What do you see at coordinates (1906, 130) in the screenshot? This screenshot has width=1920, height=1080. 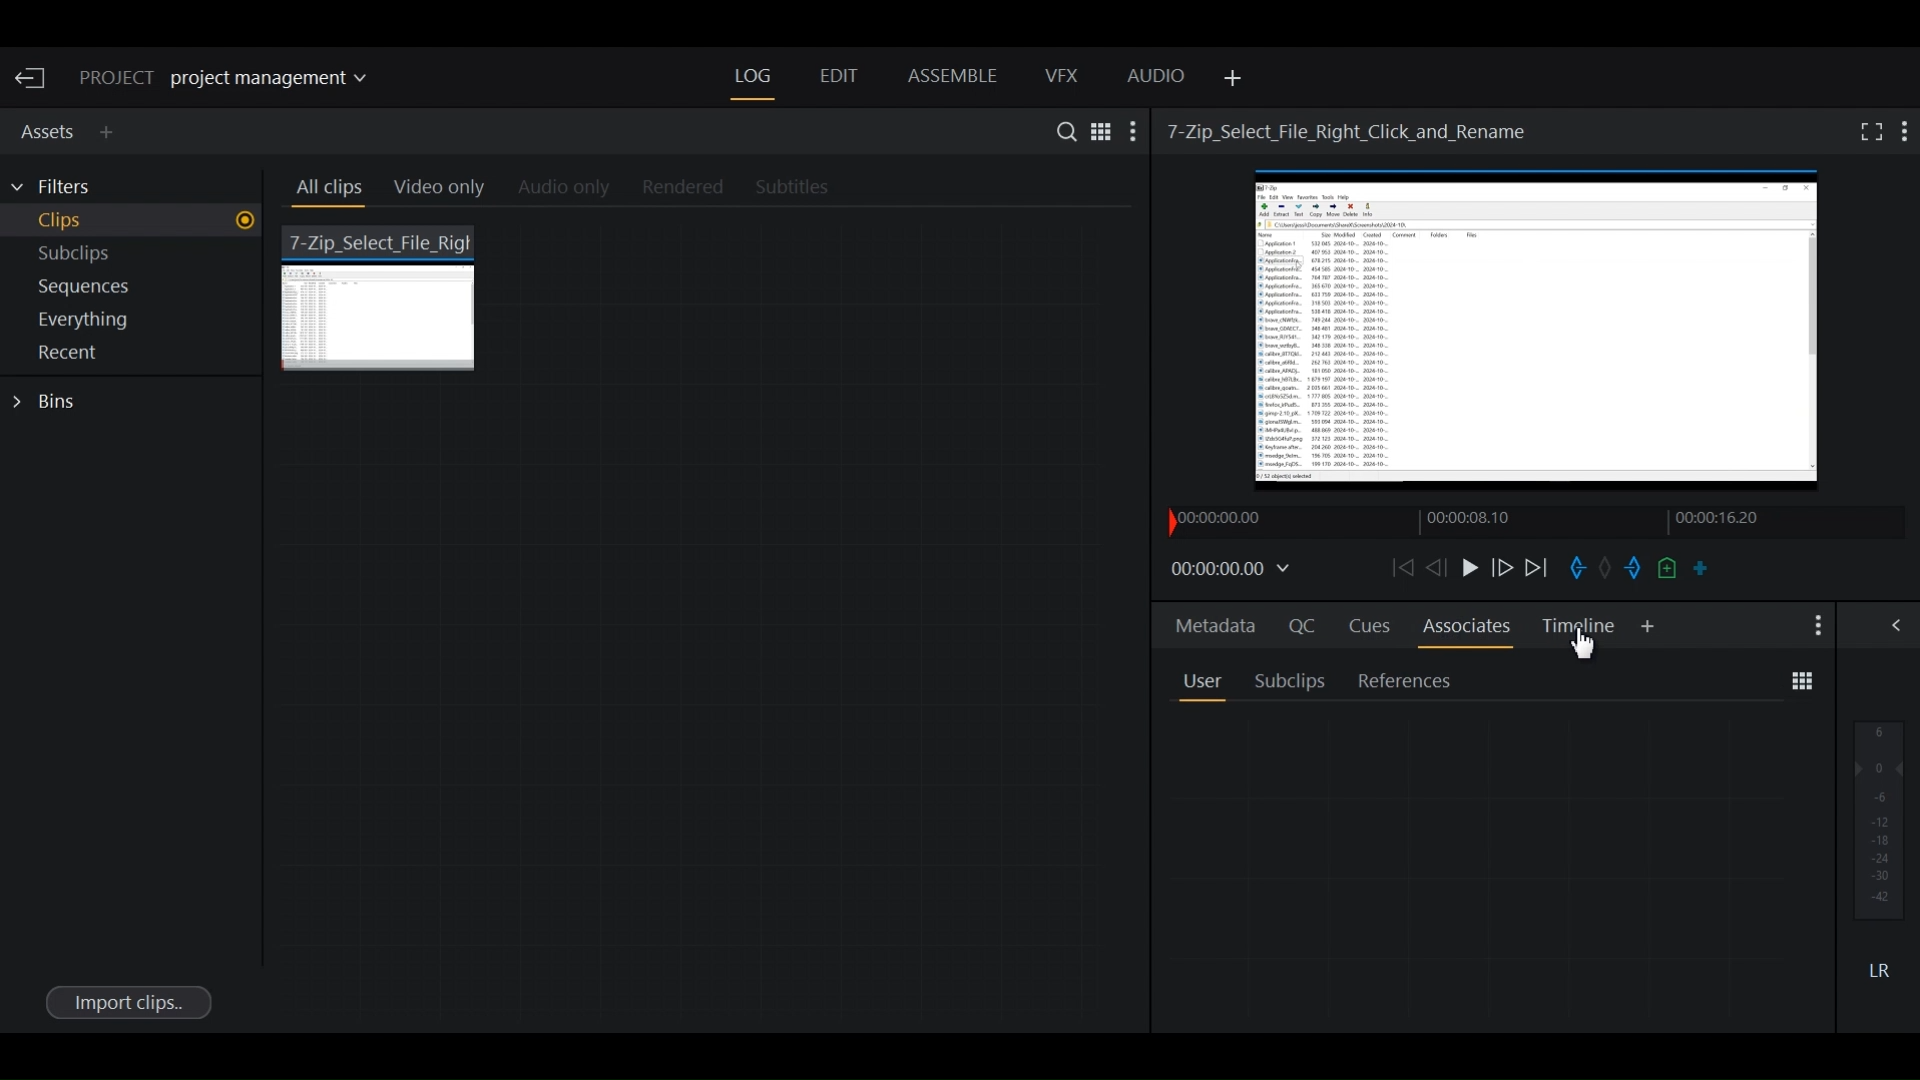 I see `Show settings menu` at bounding box center [1906, 130].